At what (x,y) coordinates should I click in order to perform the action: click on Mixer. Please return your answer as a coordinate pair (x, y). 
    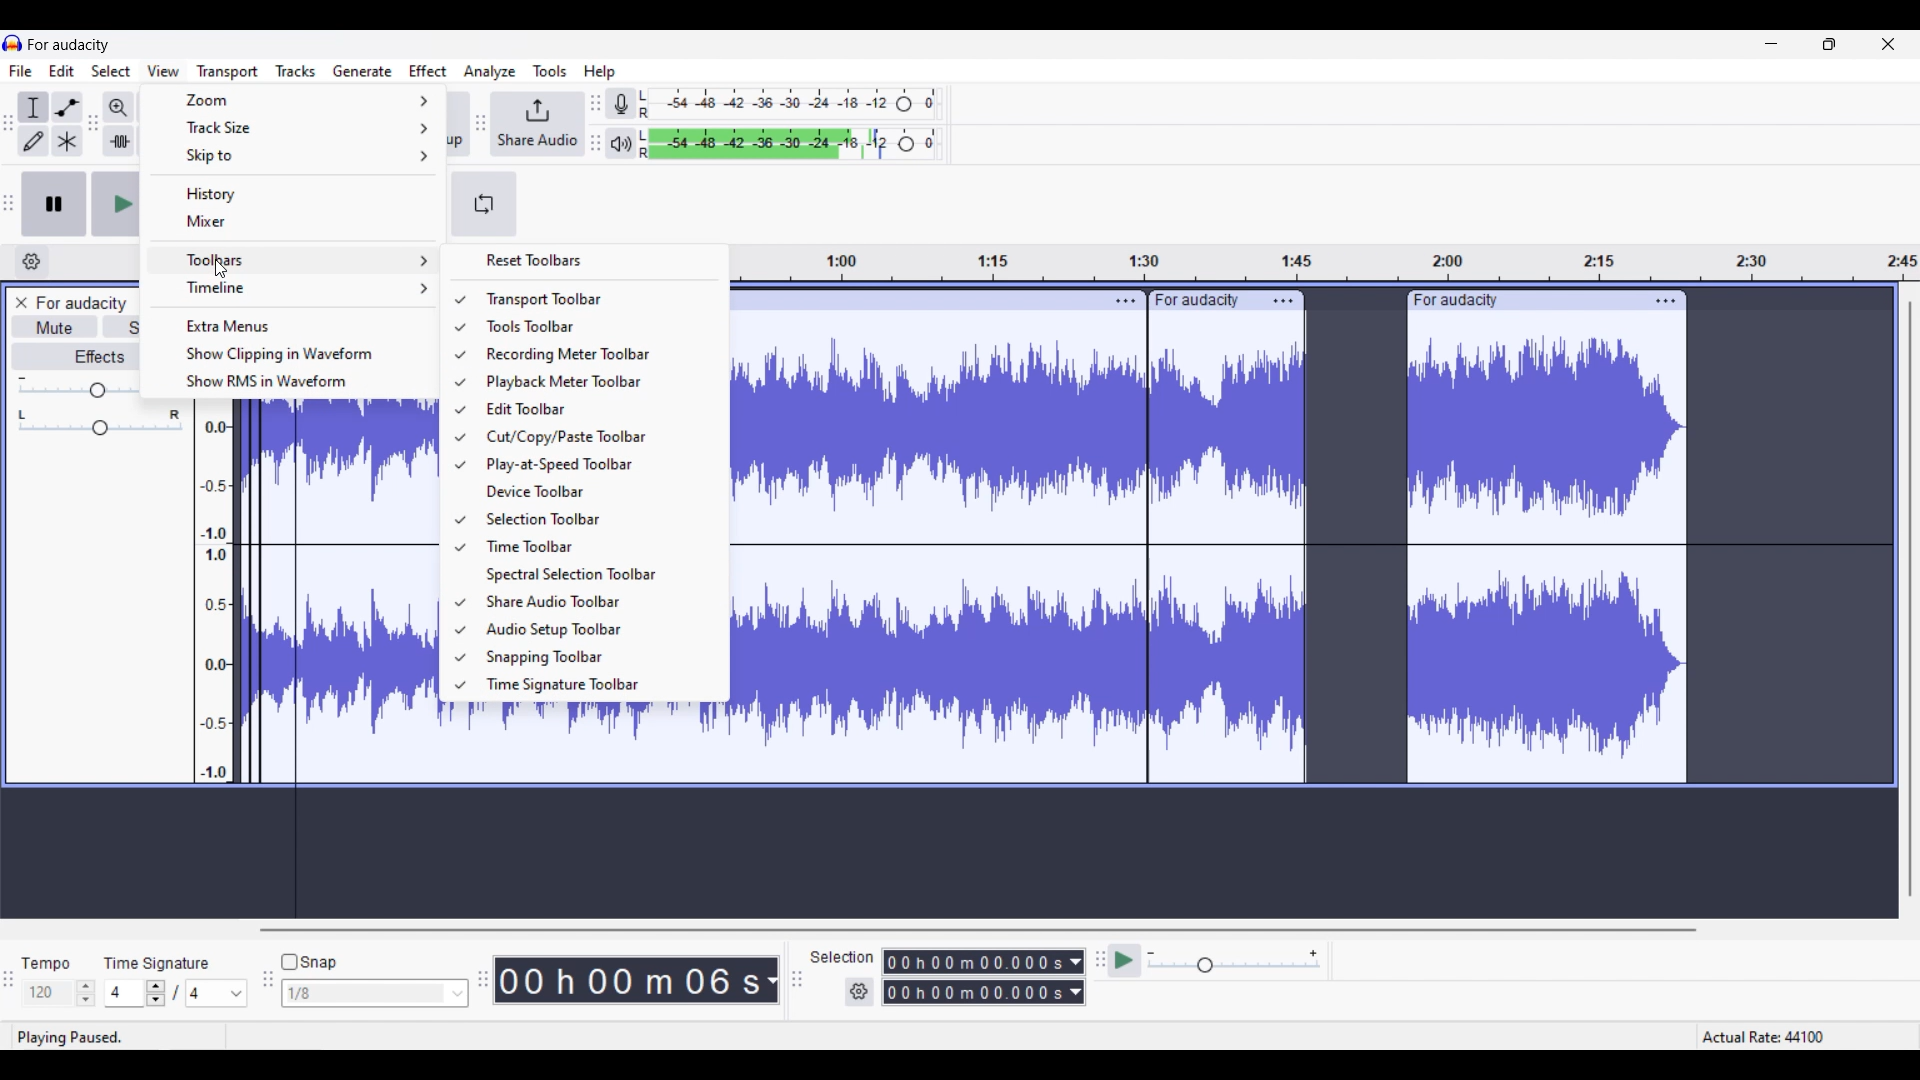
    Looking at the image, I should click on (296, 221).